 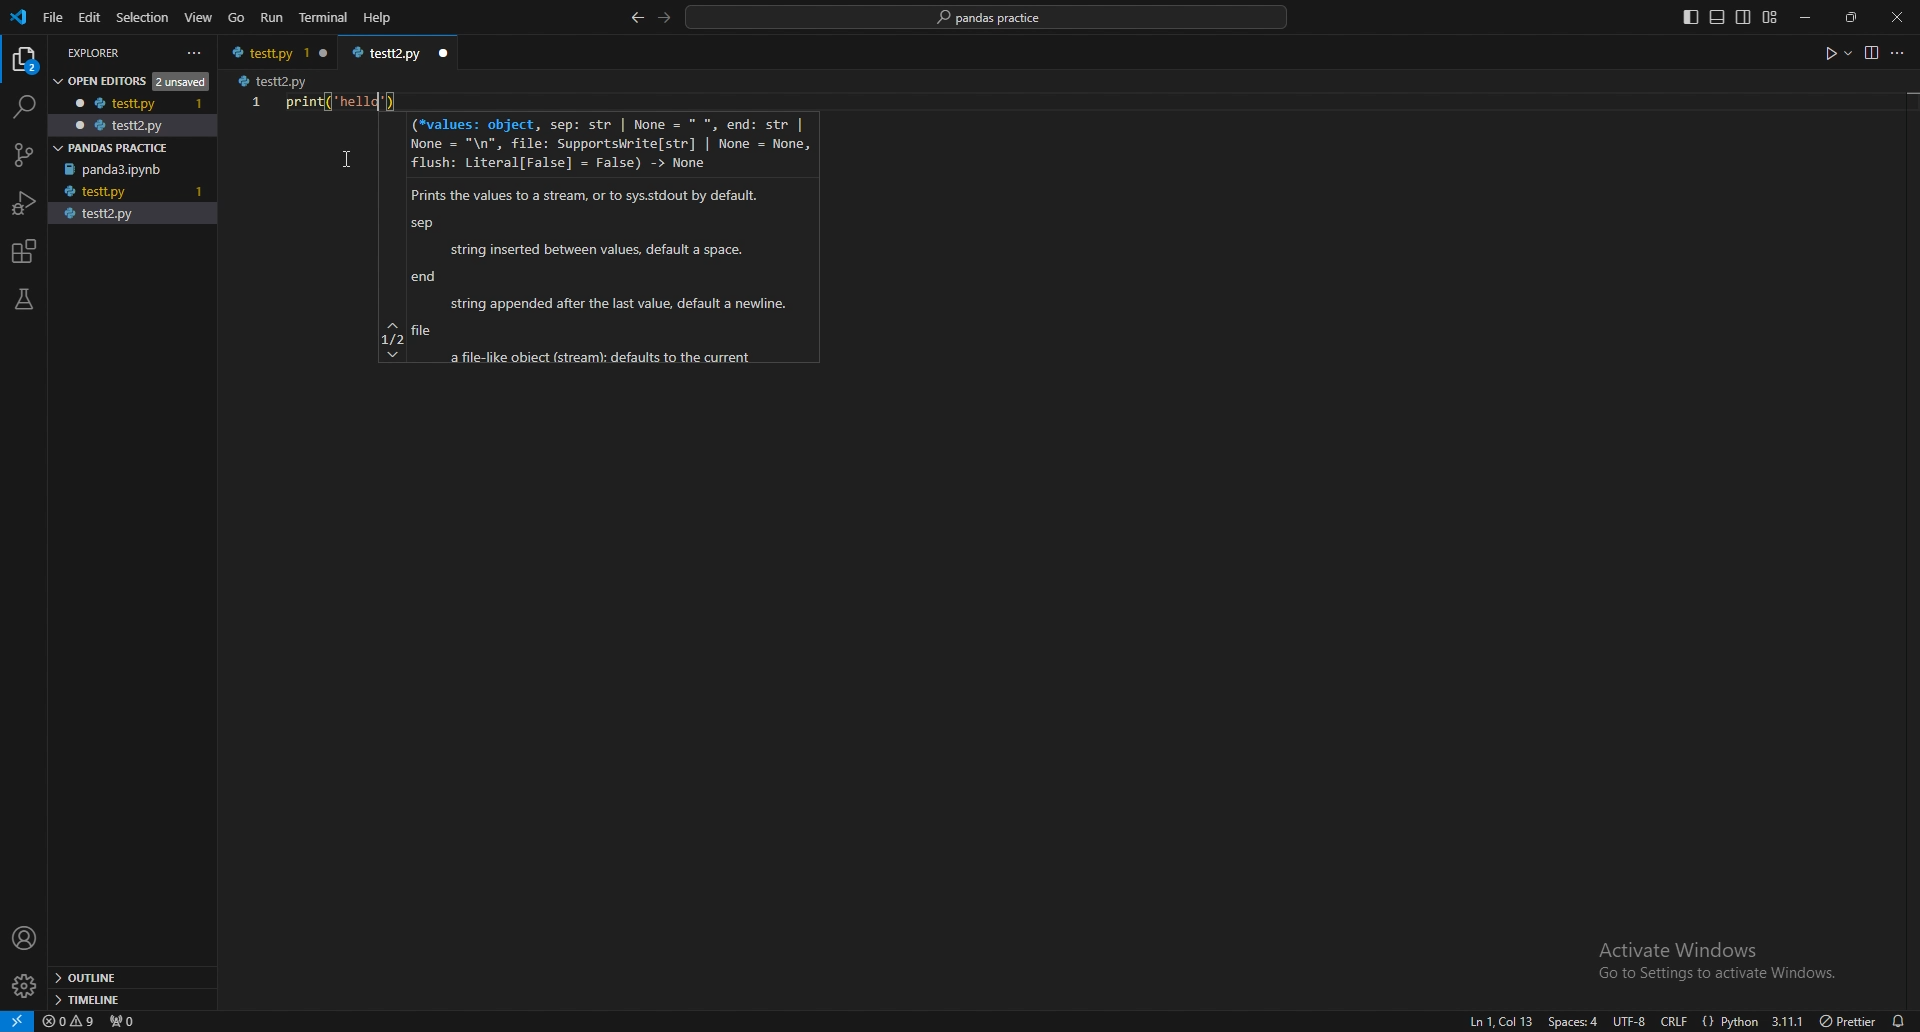 I want to click on pandas practice, so click(x=135, y=147).